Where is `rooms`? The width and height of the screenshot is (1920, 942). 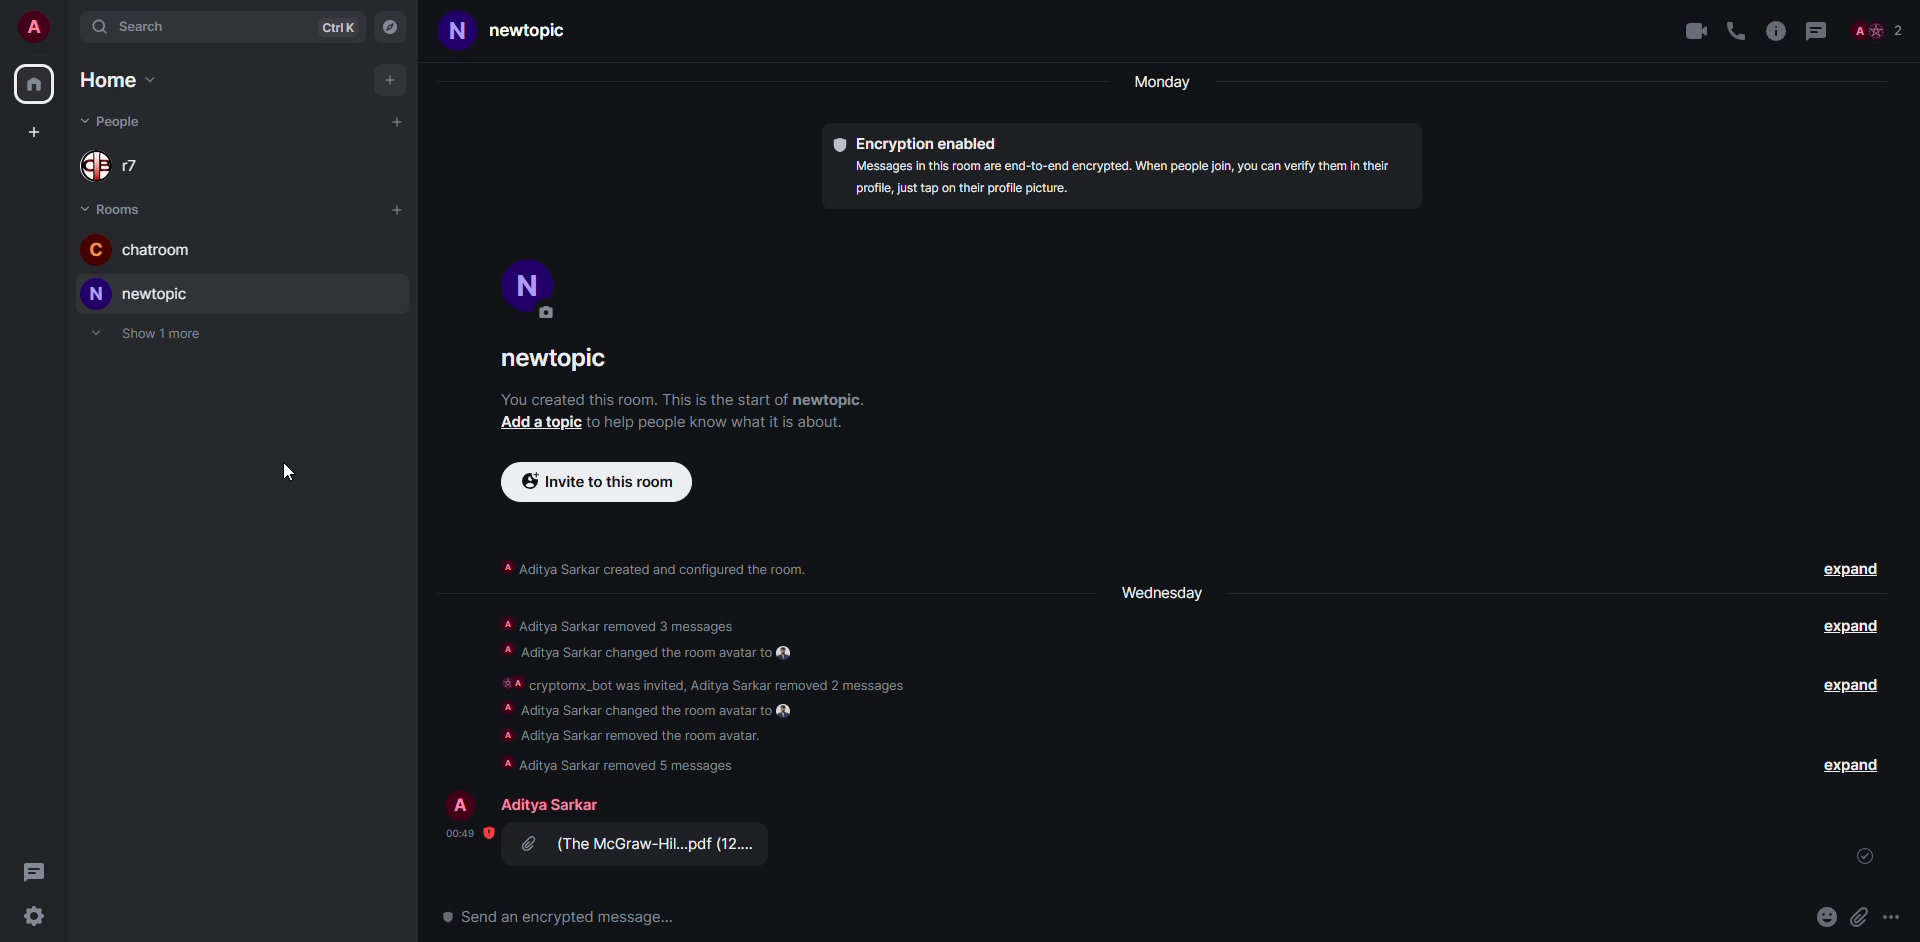 rooms is located at coordinates (112, 208).